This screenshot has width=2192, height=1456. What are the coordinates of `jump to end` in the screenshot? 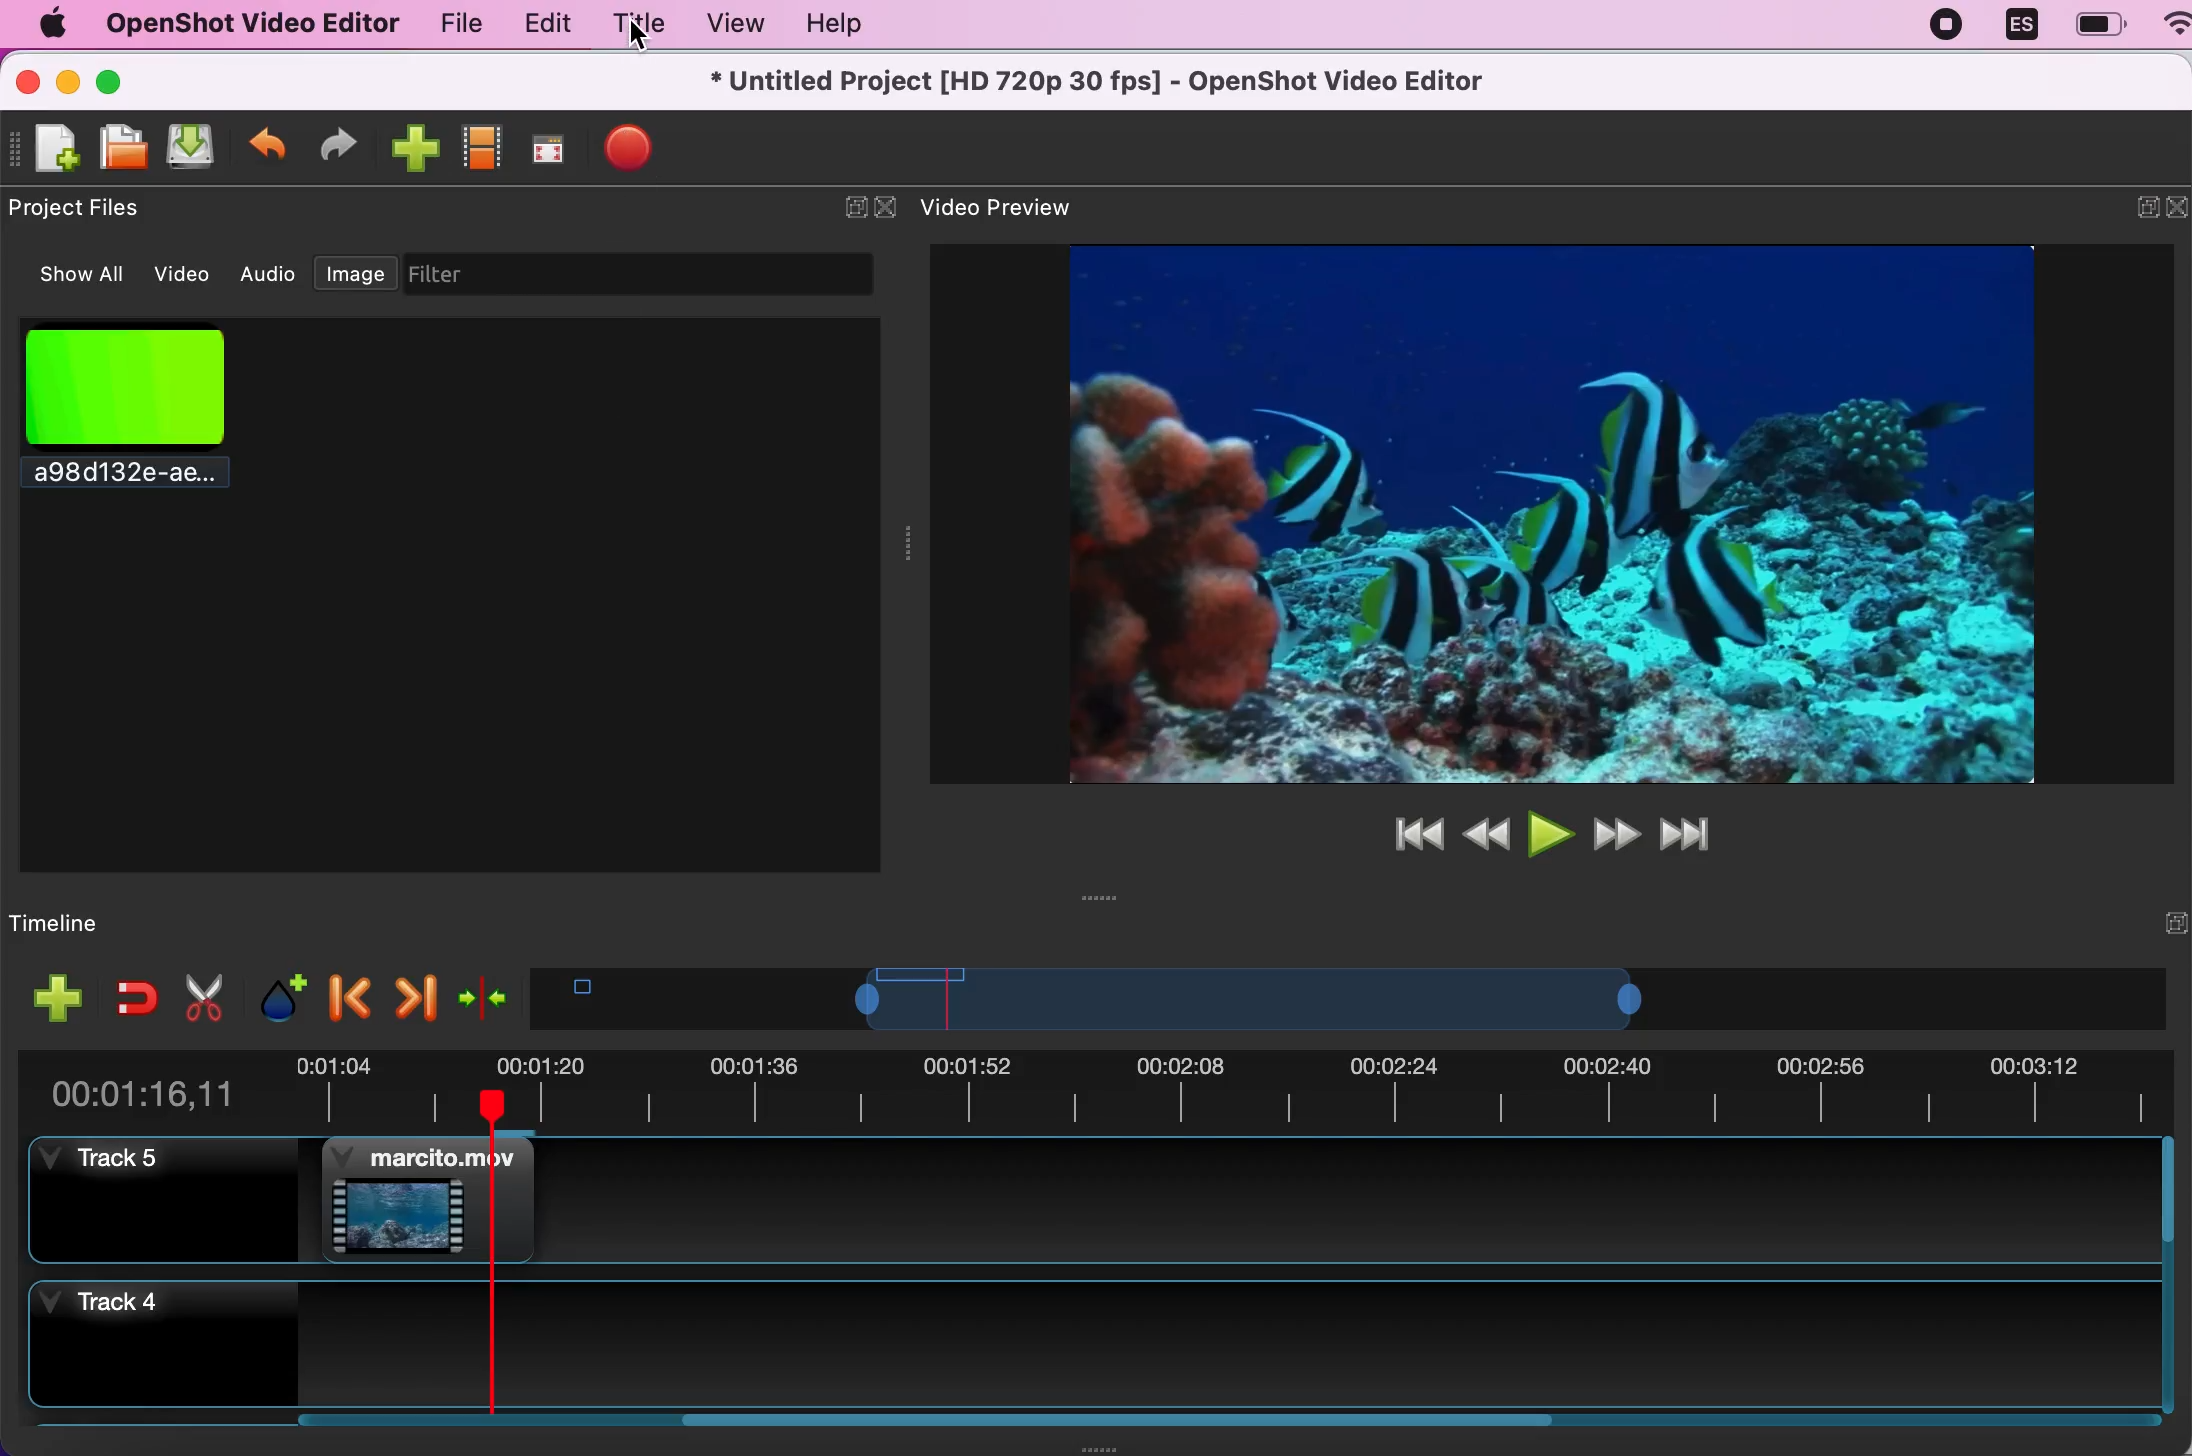 It's located at (1699, 835).